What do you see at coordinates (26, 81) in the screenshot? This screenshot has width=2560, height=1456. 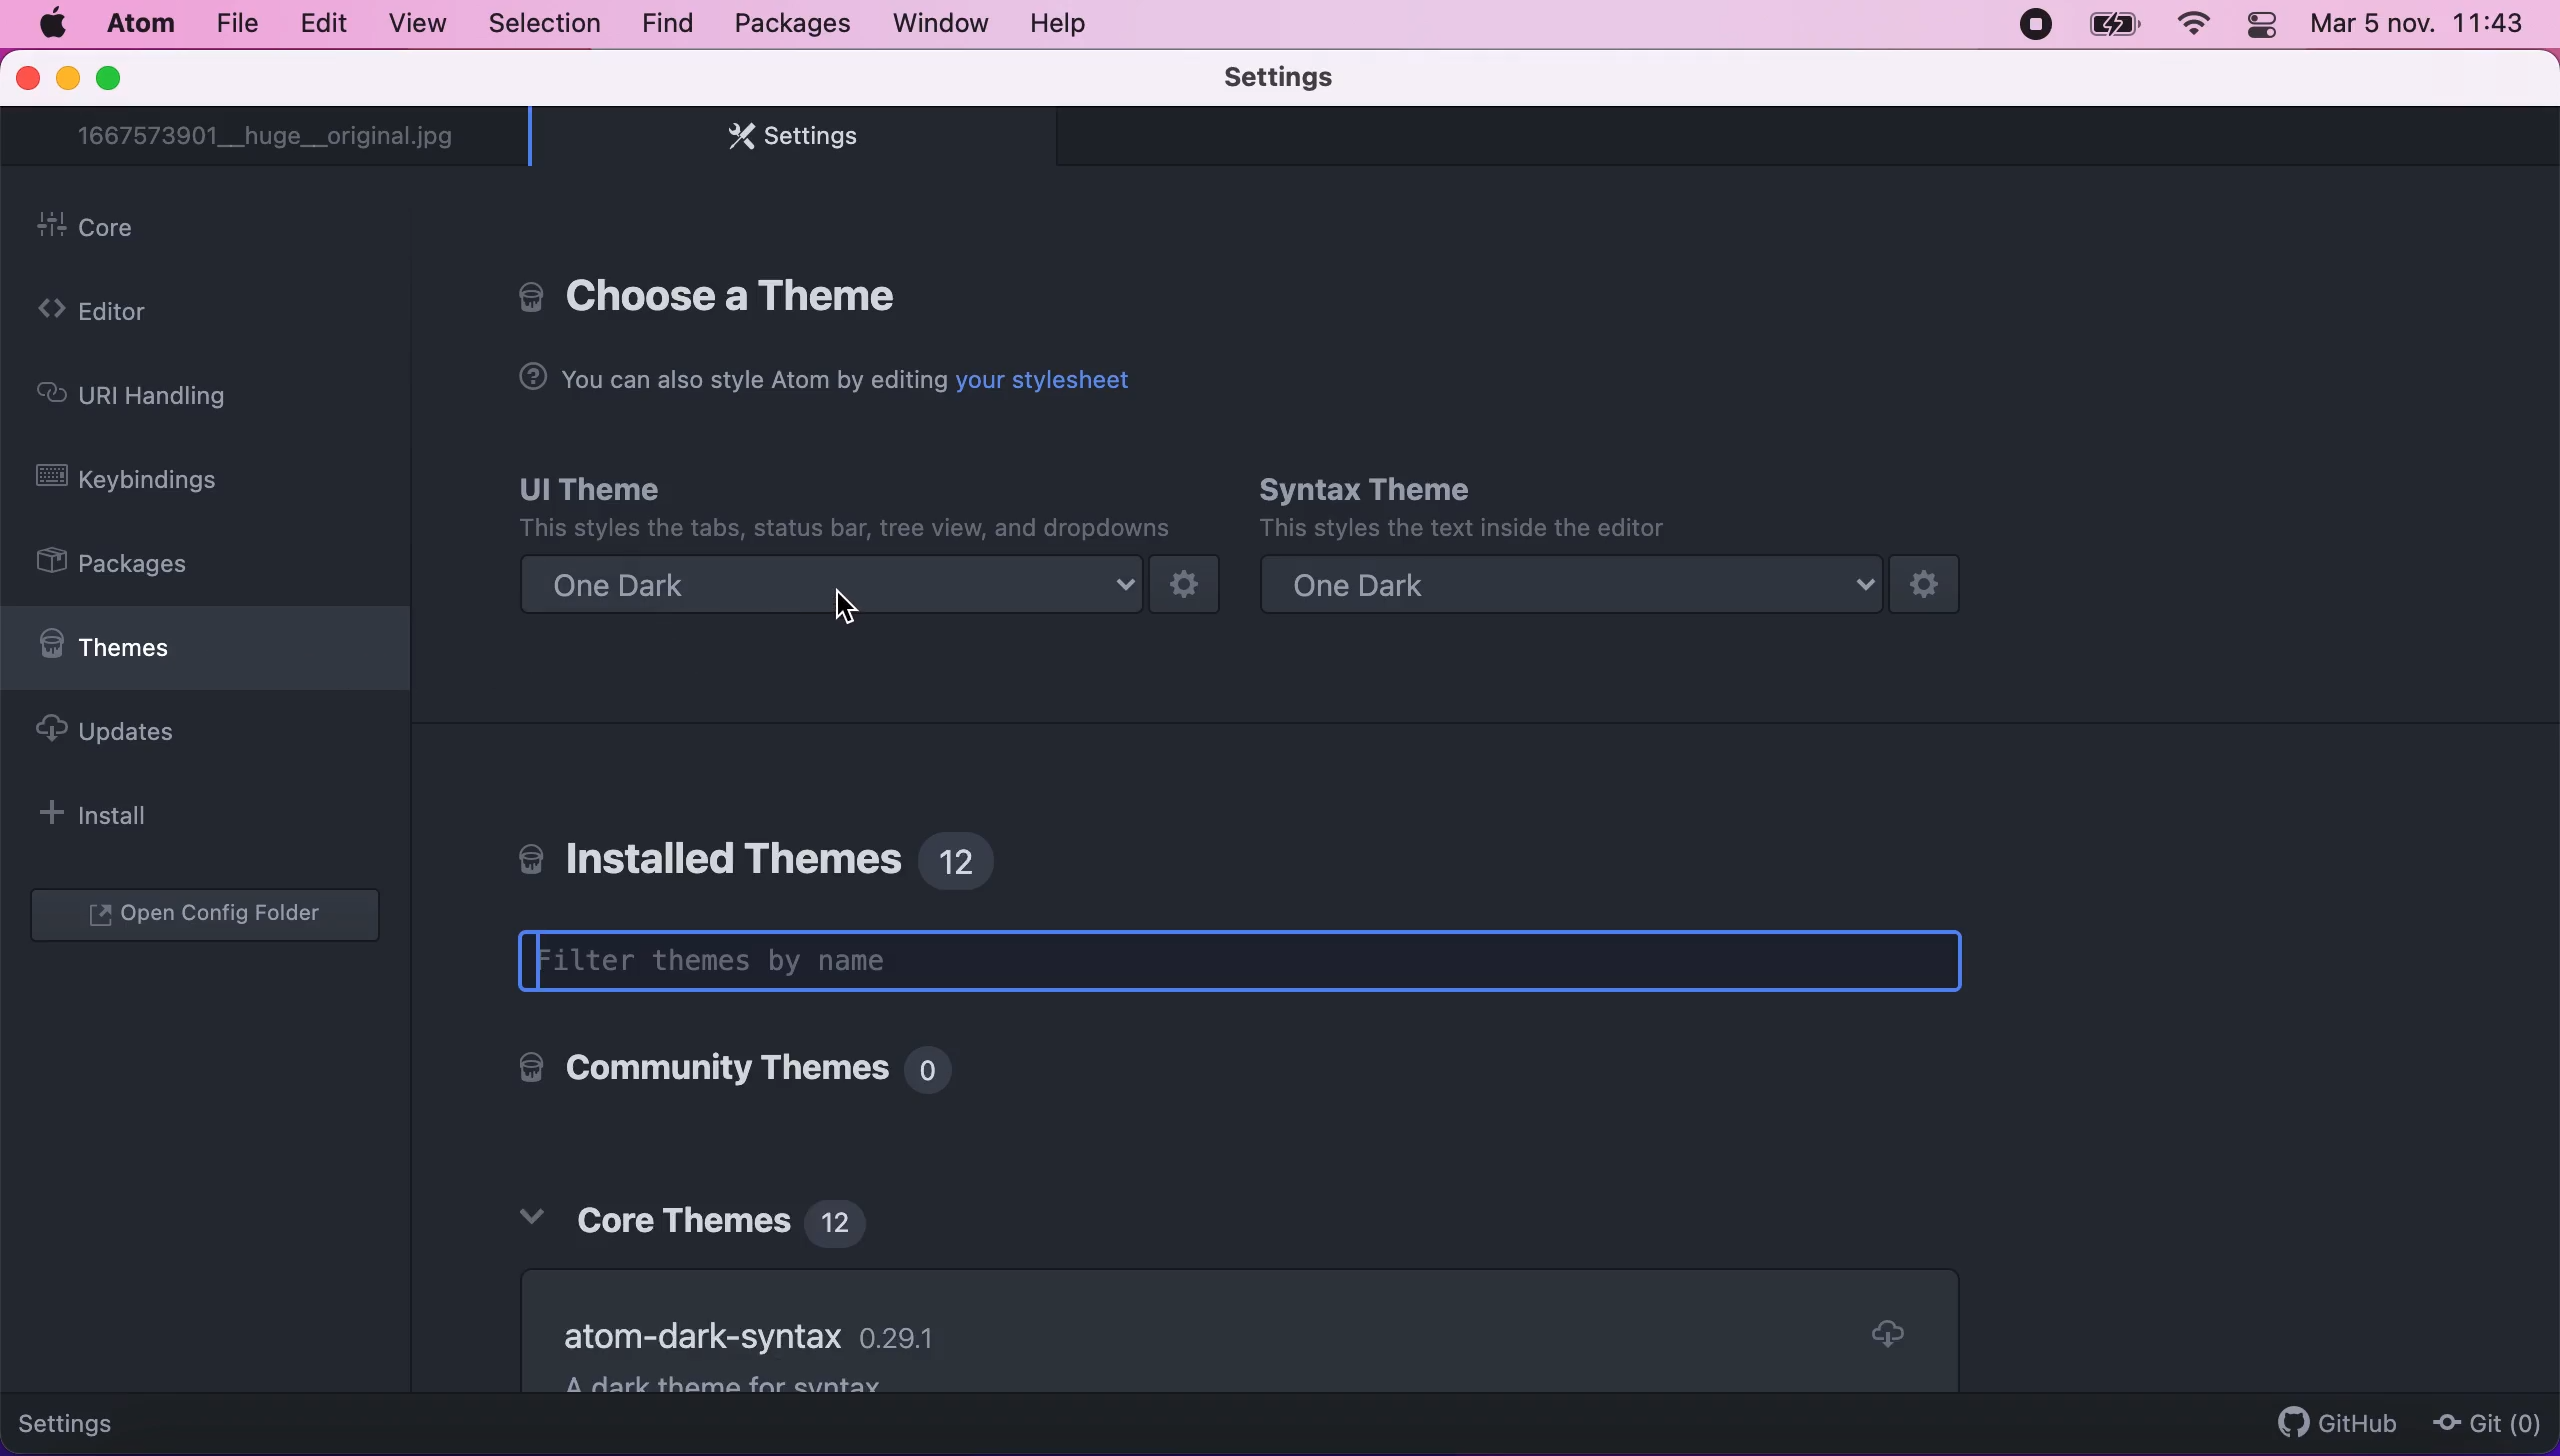 I see `close` at bounding box center [26, 81].